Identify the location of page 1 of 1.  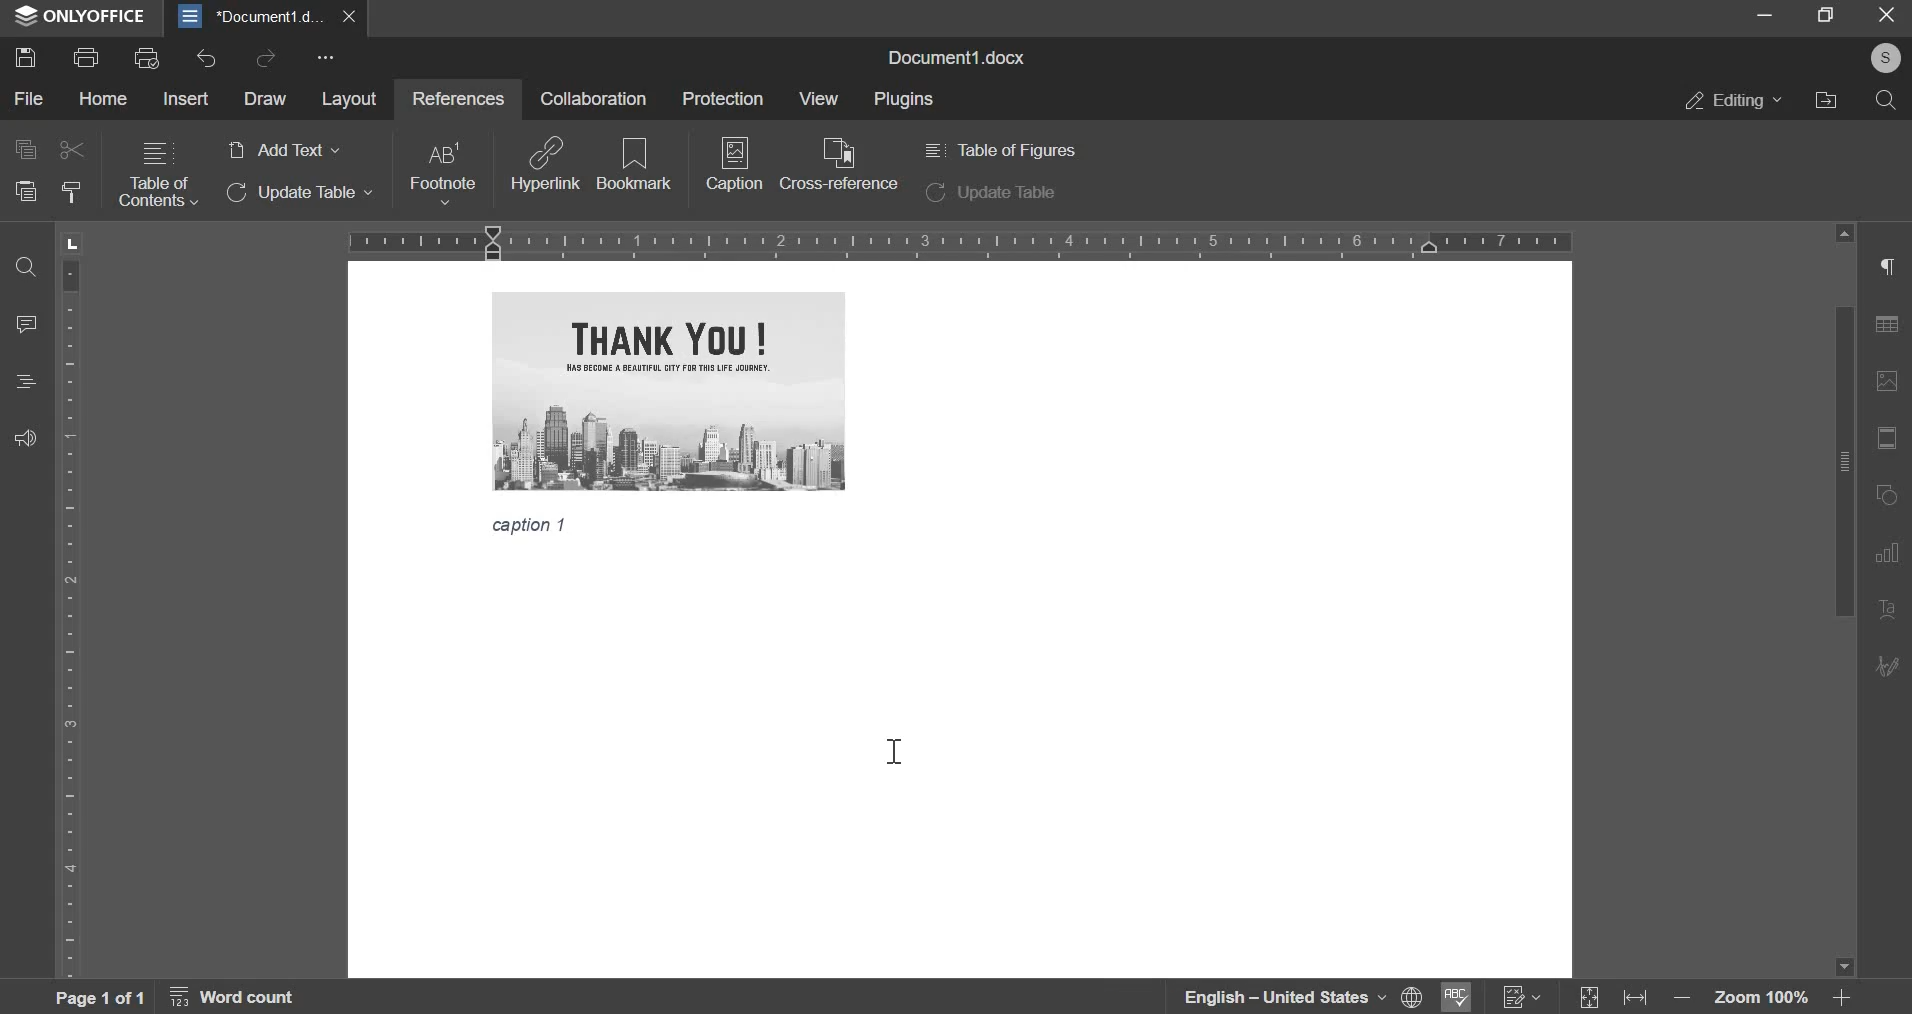
(96, 997).